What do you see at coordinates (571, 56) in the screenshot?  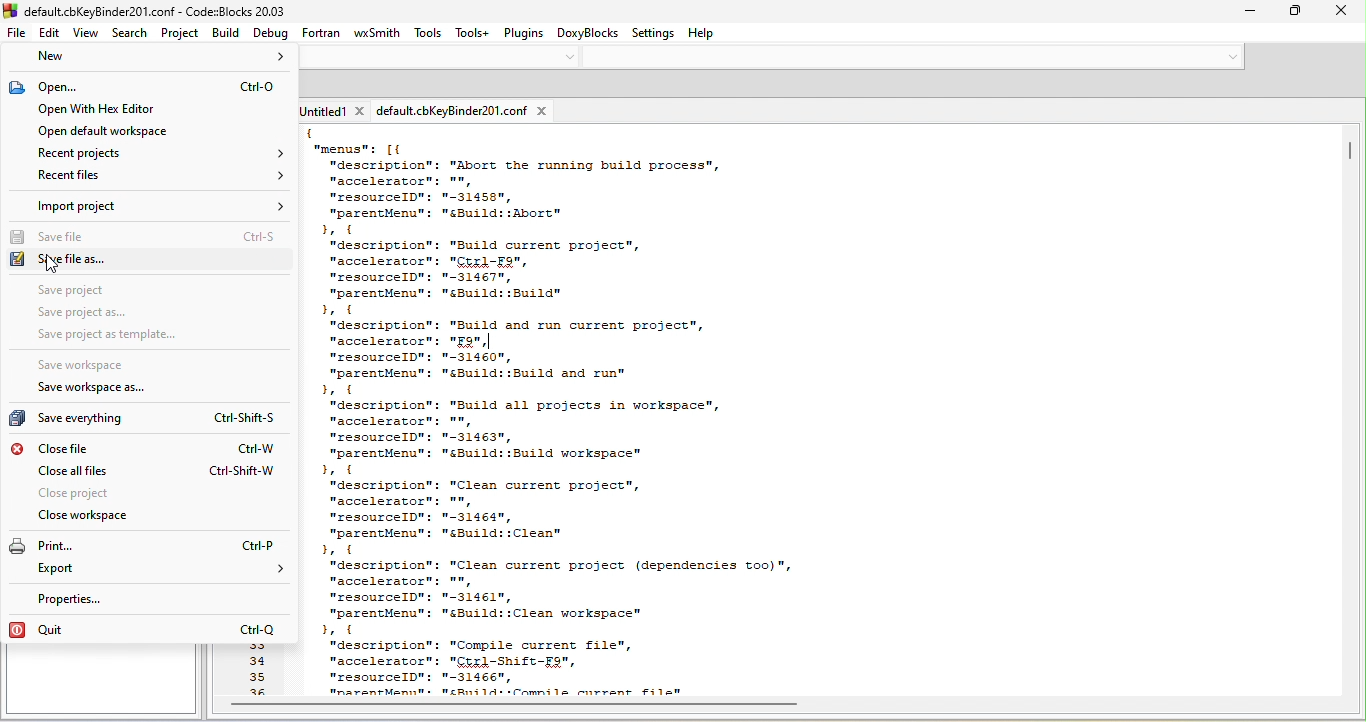 I see `down` at bounding box center [571, 56].